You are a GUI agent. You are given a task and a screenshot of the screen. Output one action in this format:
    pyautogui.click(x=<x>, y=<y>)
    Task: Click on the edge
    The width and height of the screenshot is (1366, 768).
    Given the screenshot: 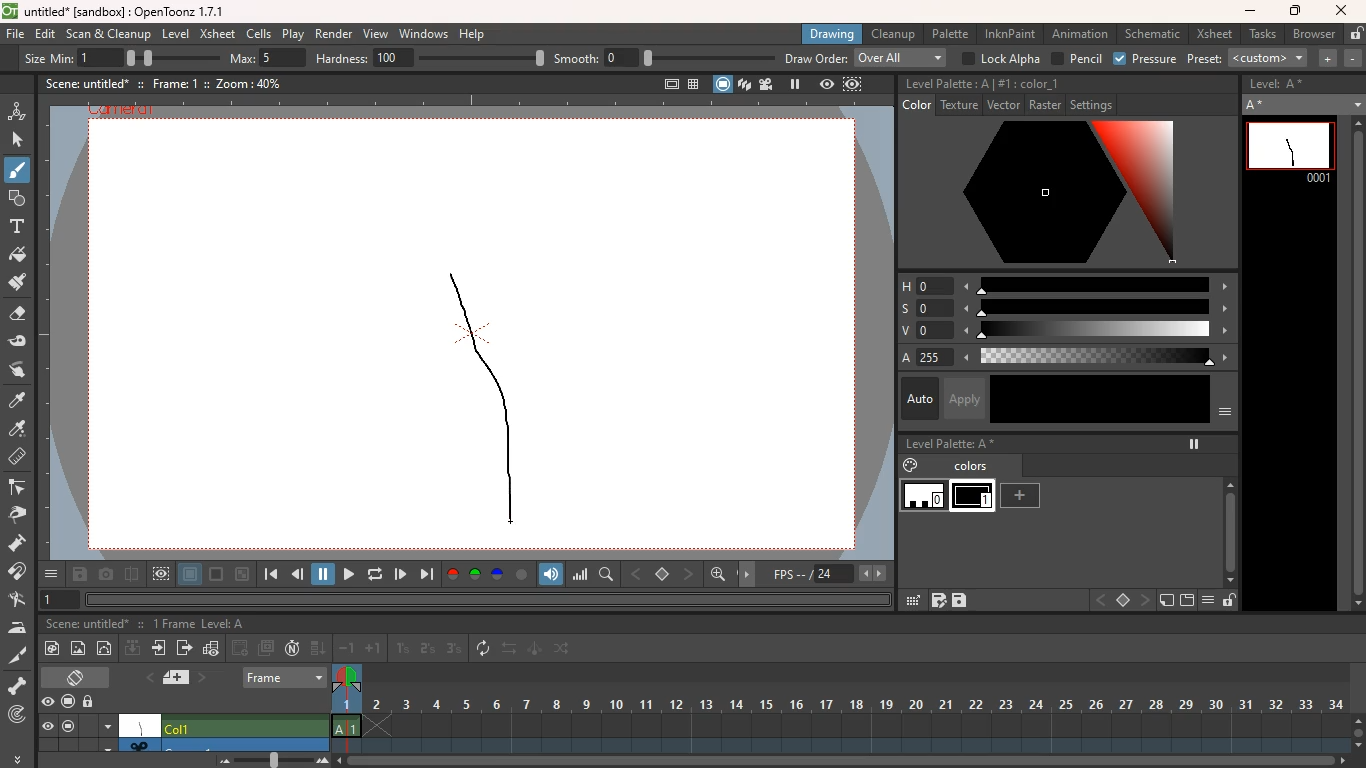 What is the action you would take?
    pyautogui.click(x=20, y=489)
    